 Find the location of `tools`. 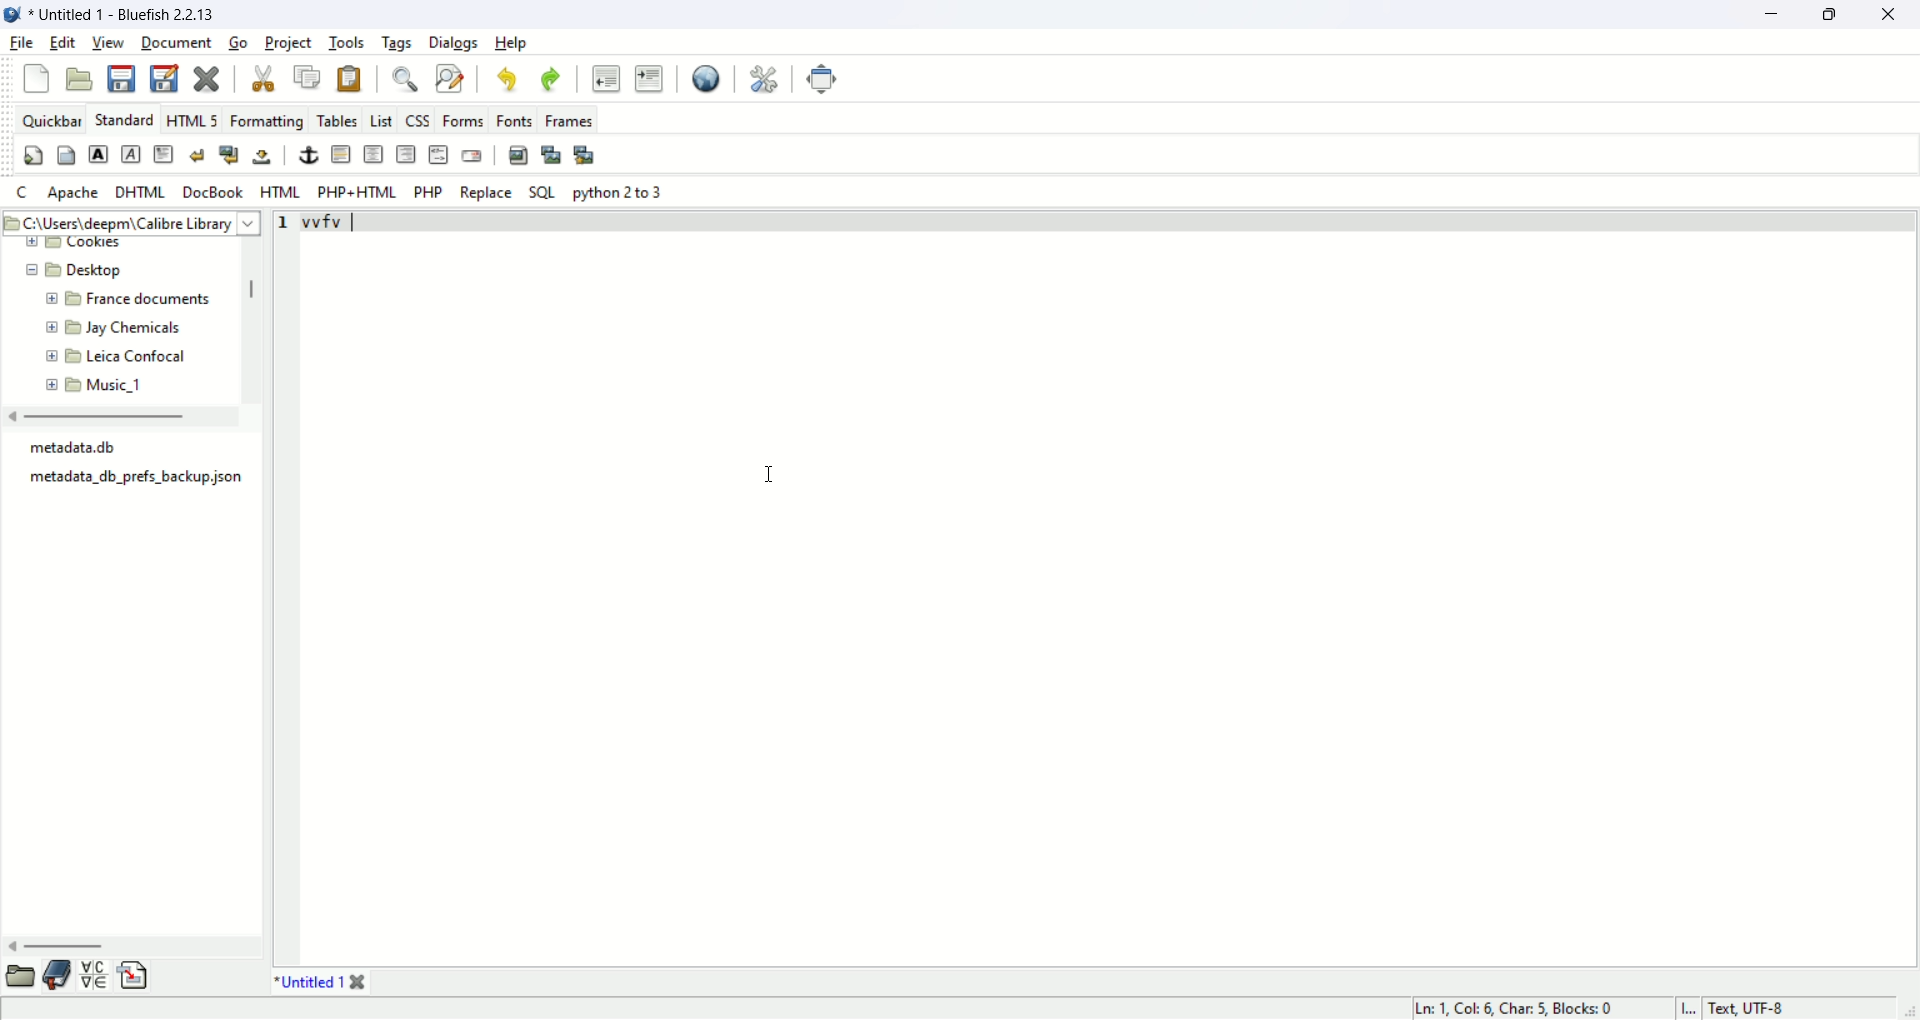

tools is located at coordinates (346, 44).